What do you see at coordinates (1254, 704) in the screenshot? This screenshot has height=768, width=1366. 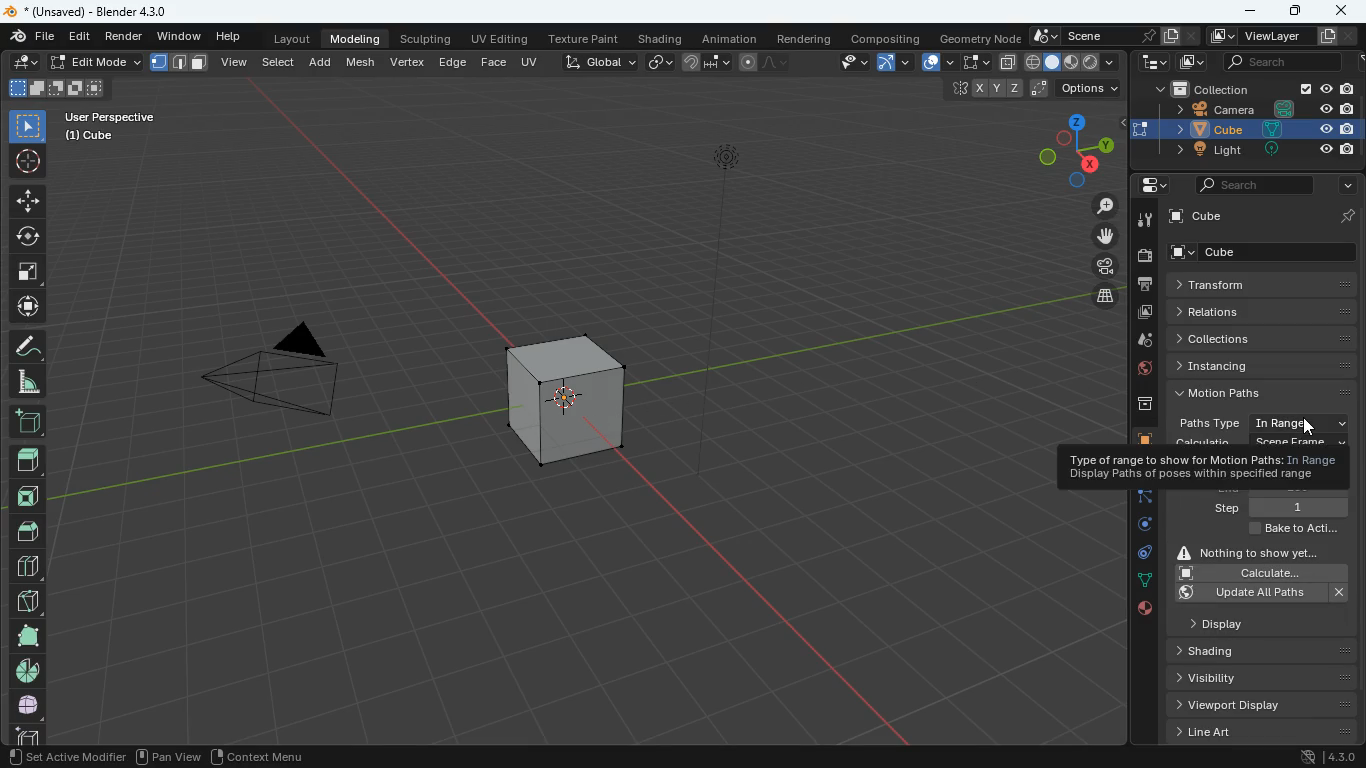 I see `Viewexport Display` at bounding box center [1254, 704].